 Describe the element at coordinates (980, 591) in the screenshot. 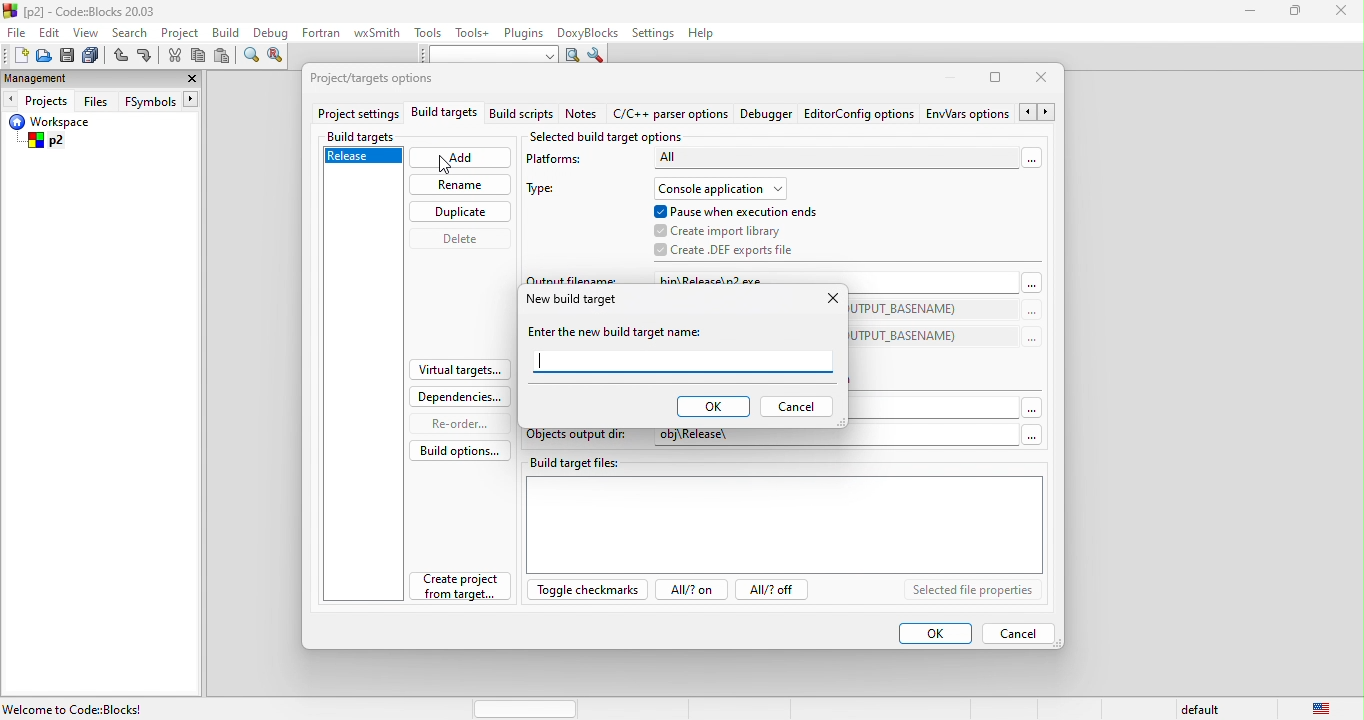

I see `selected file properties` at that location.